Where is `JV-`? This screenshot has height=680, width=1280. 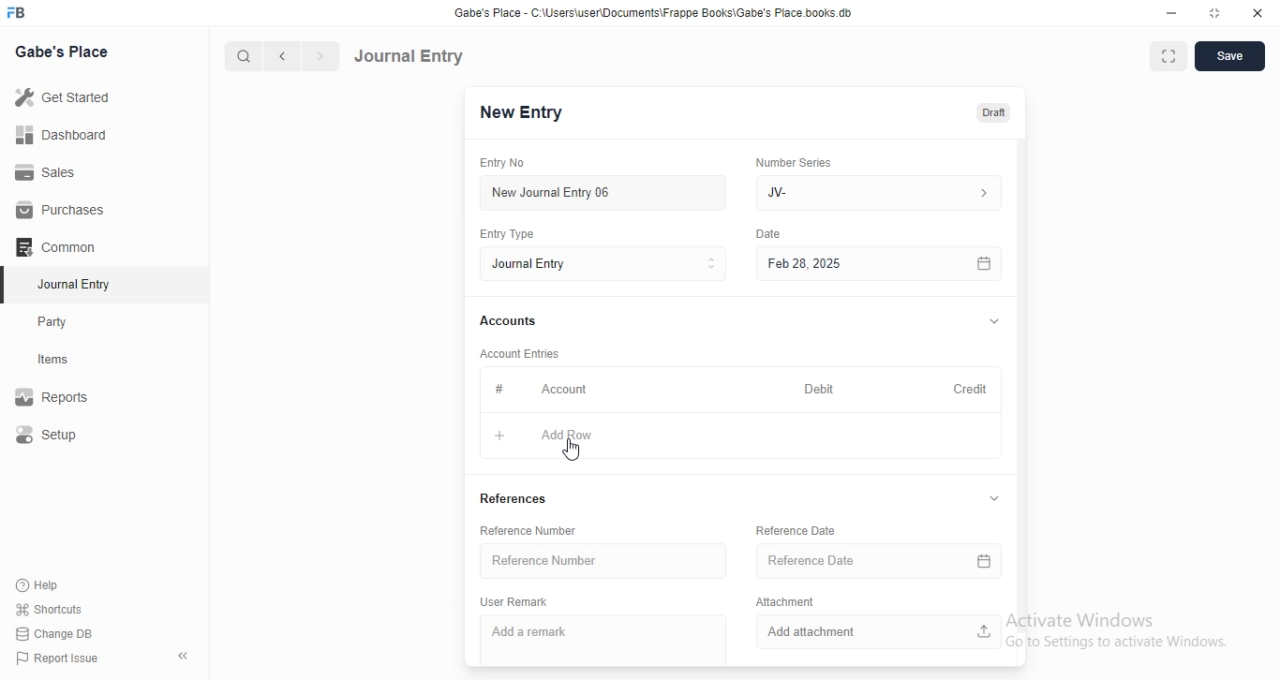
JV- is located at coordinates (878, 190).